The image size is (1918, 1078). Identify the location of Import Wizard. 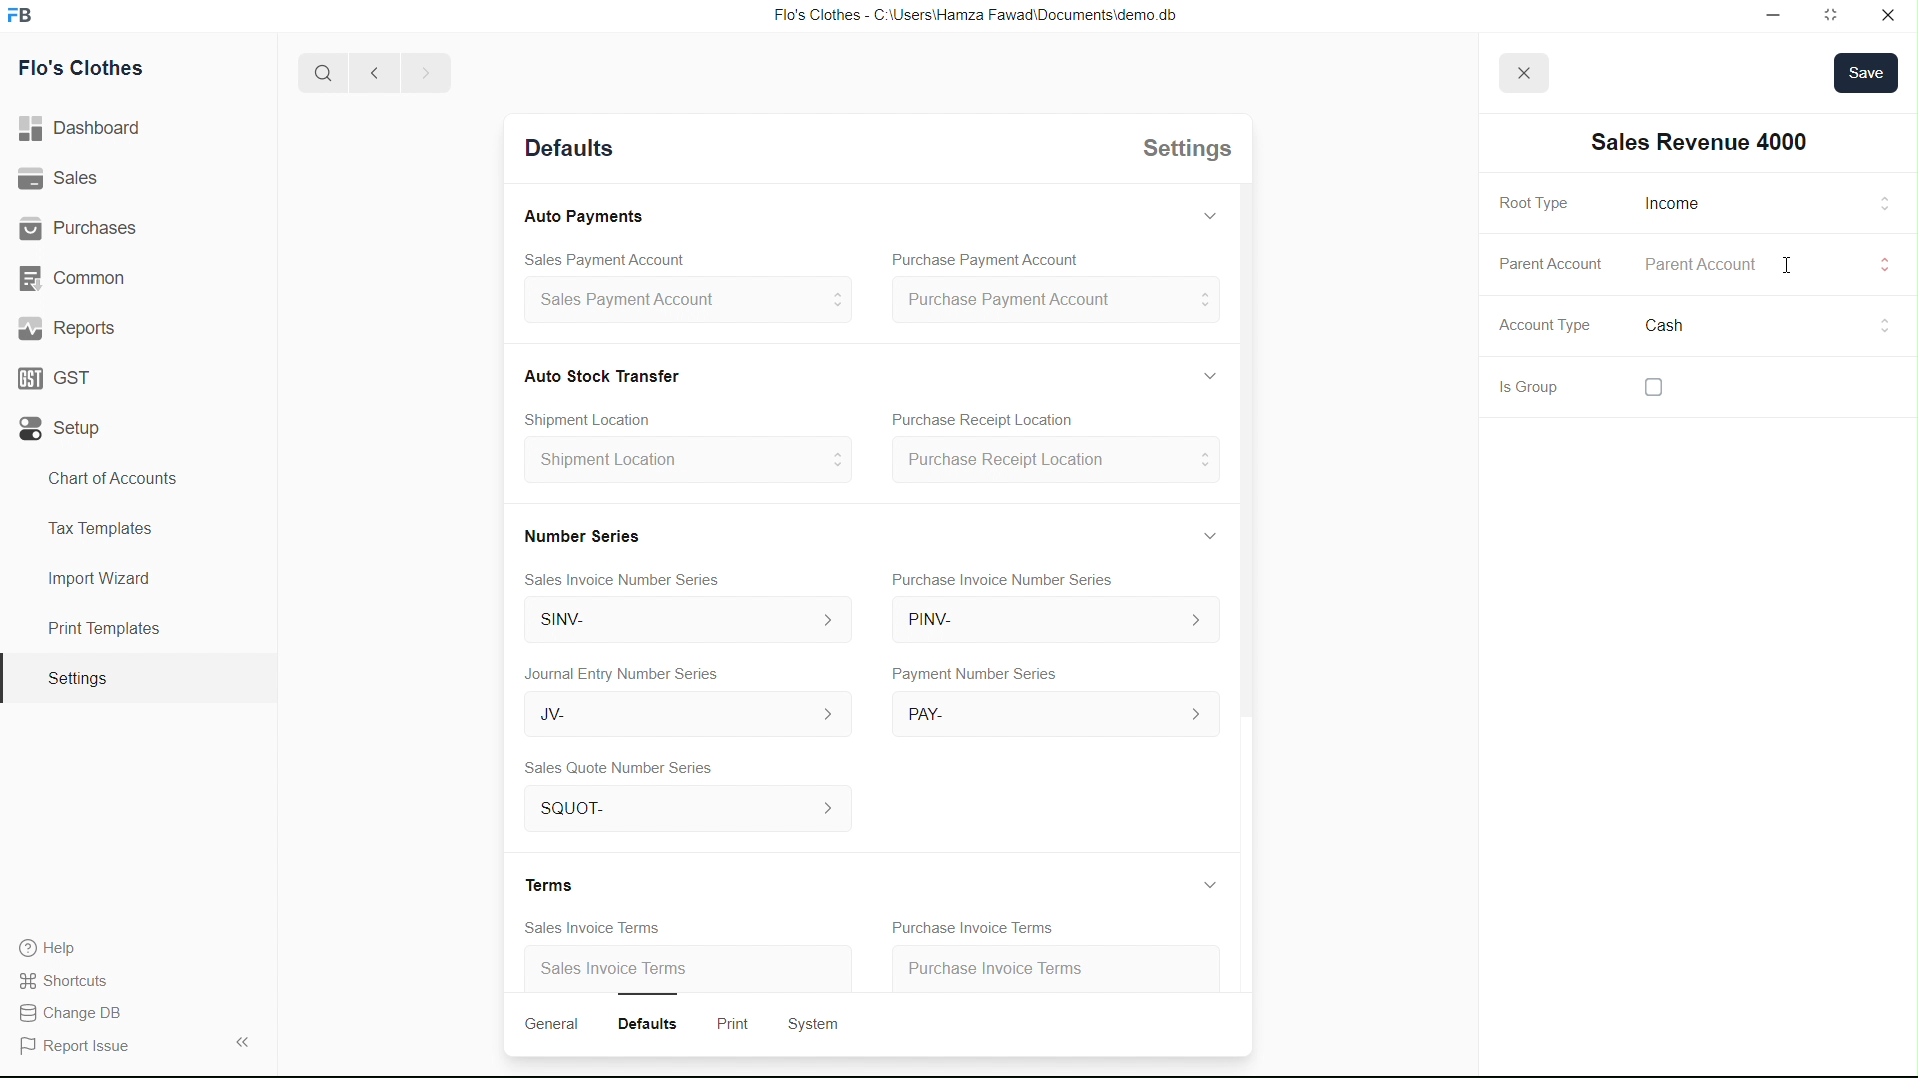
(99, 578).